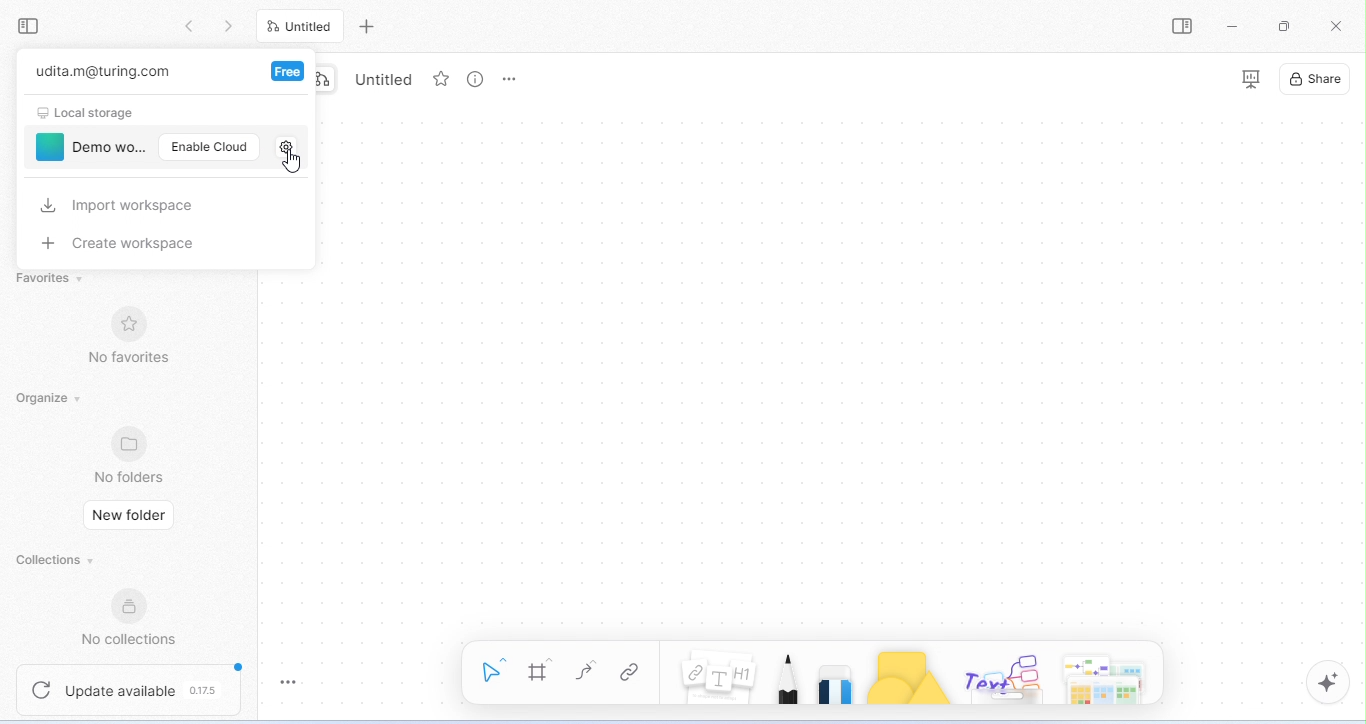  Describe the element at coordinates (293, 161) in the screenshot. I see `cursor` at that location.